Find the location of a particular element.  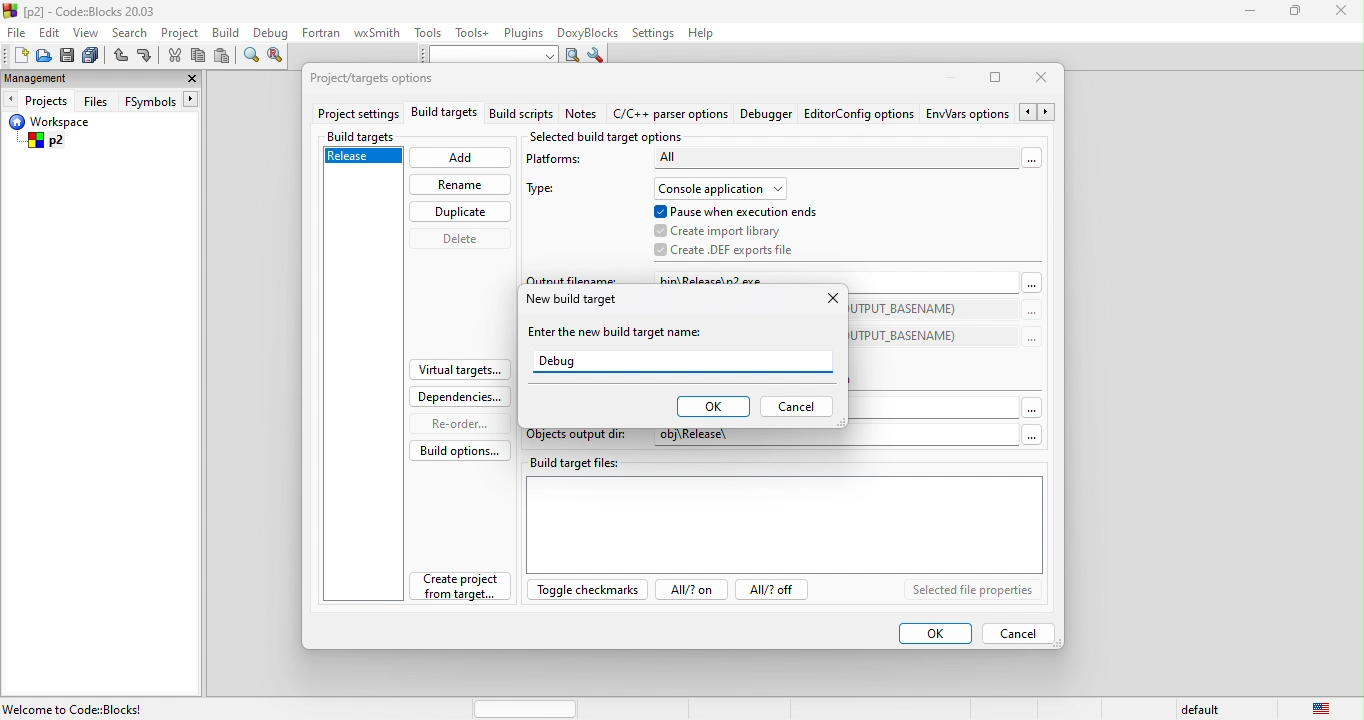

ok is located at coordinates (932, 631).